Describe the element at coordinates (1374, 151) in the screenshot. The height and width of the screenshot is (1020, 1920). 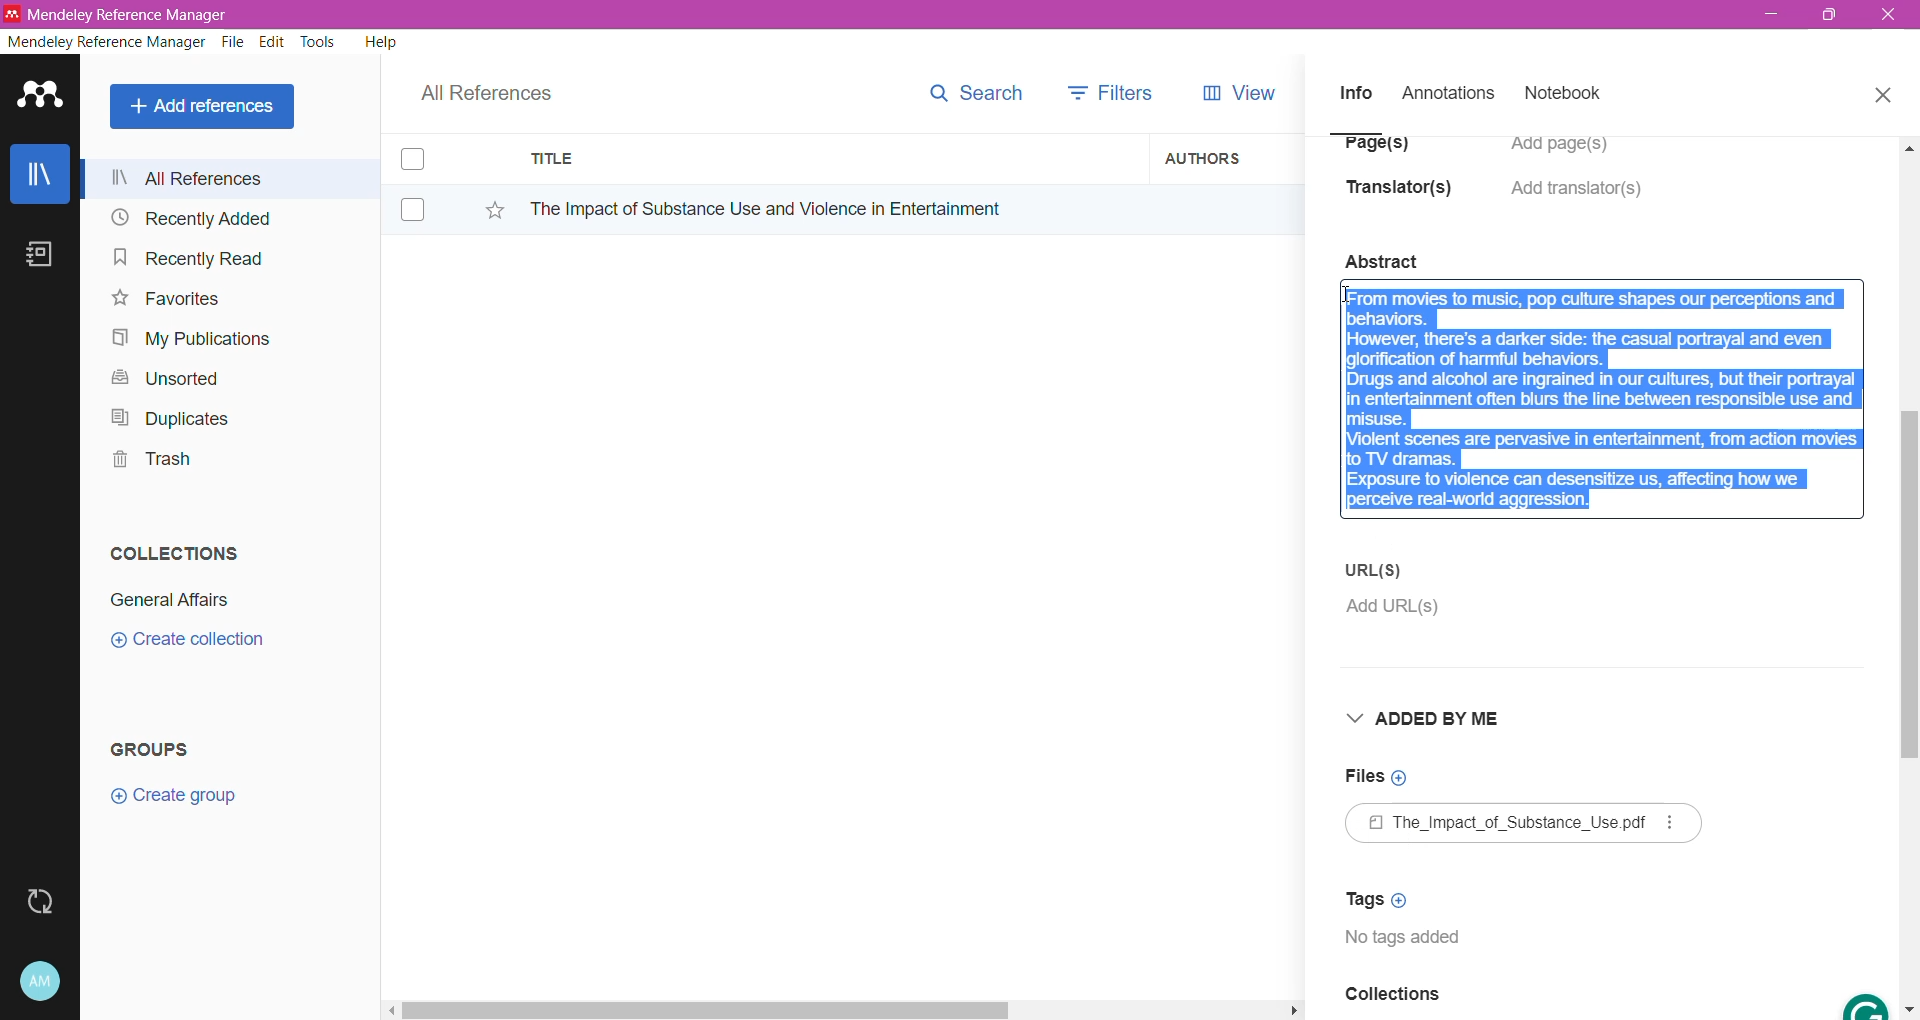
I see `Page(s)` at that location.